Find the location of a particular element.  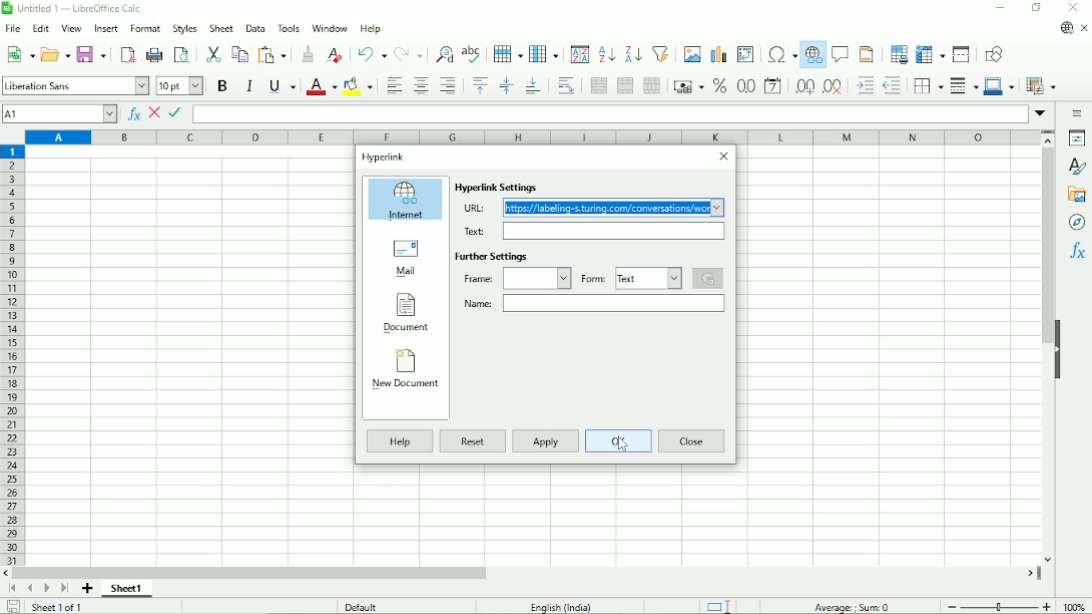

Vertical scrollbar is located at coordinates (1048, 249).